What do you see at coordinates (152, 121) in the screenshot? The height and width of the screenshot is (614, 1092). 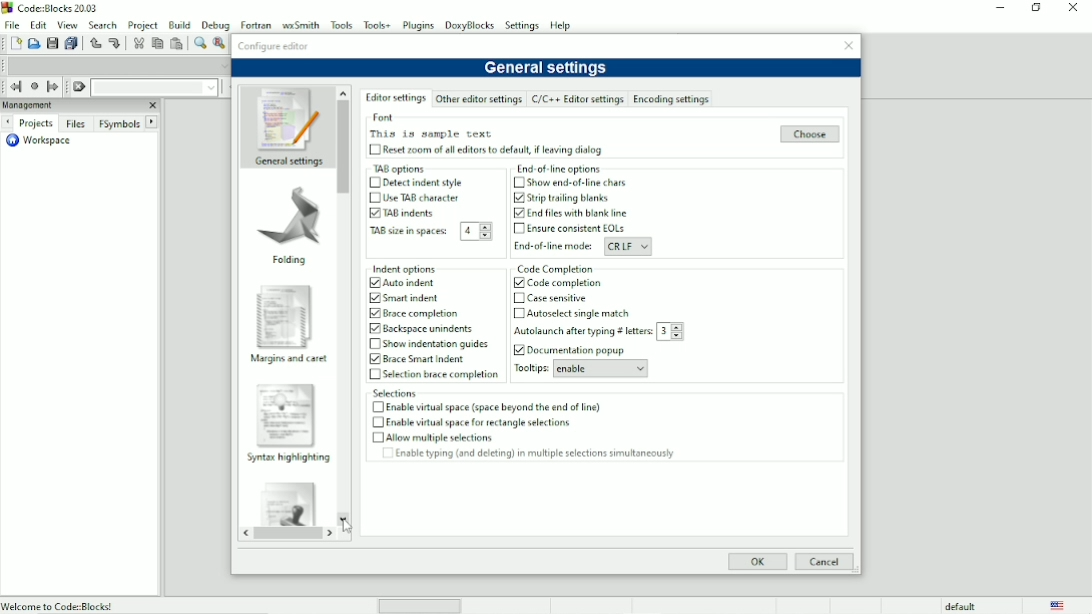 I see `Next` at bounding box center [152, 121].